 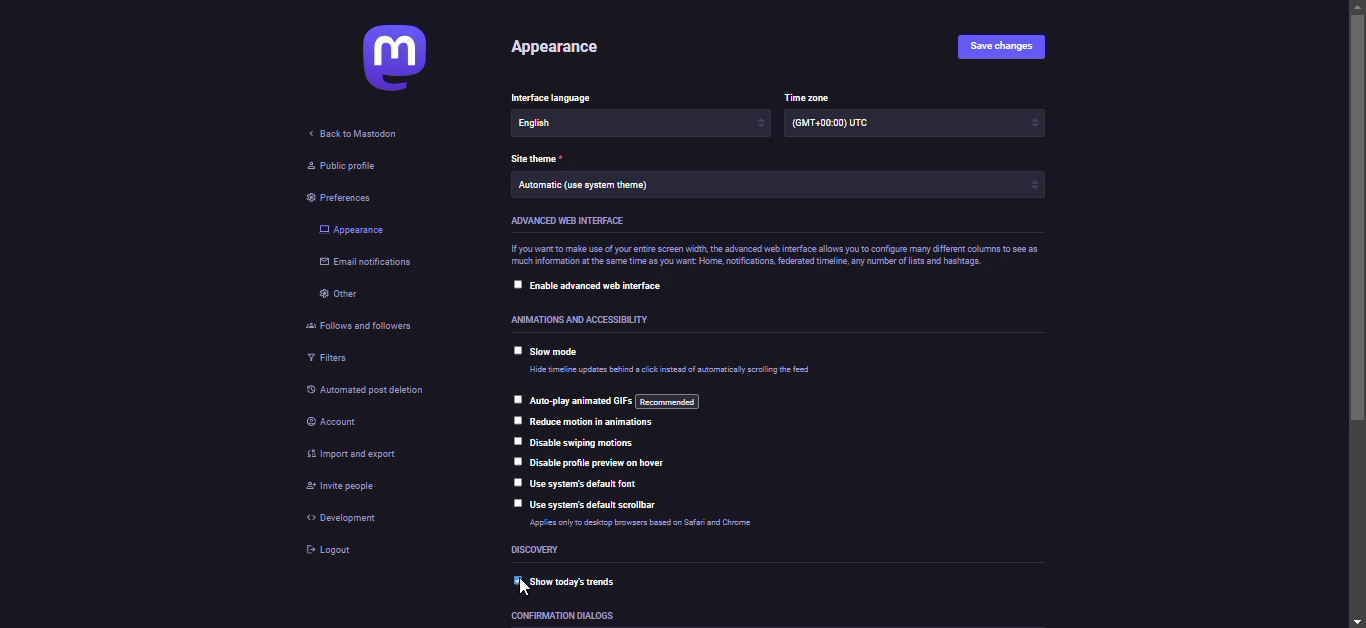 I want to click on click to select, so click(x=518, y=419).